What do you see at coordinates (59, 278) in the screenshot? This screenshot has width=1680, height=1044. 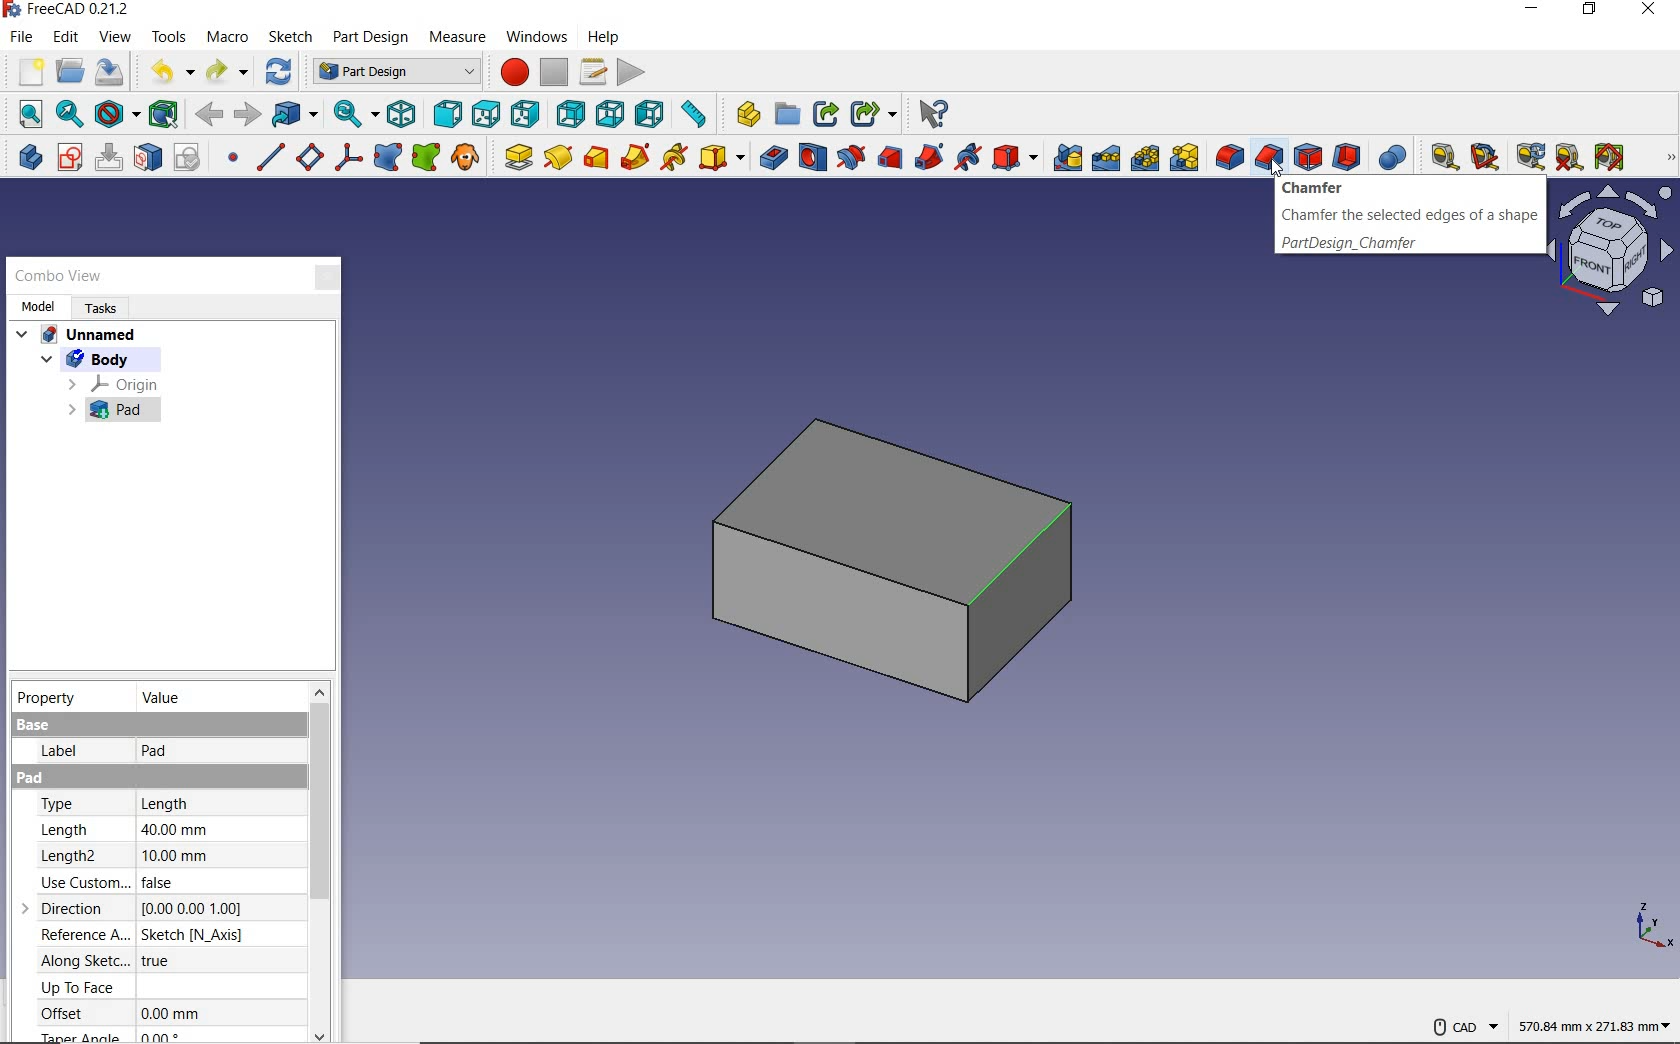 I see `combo view` at bounding box center [59, 278].